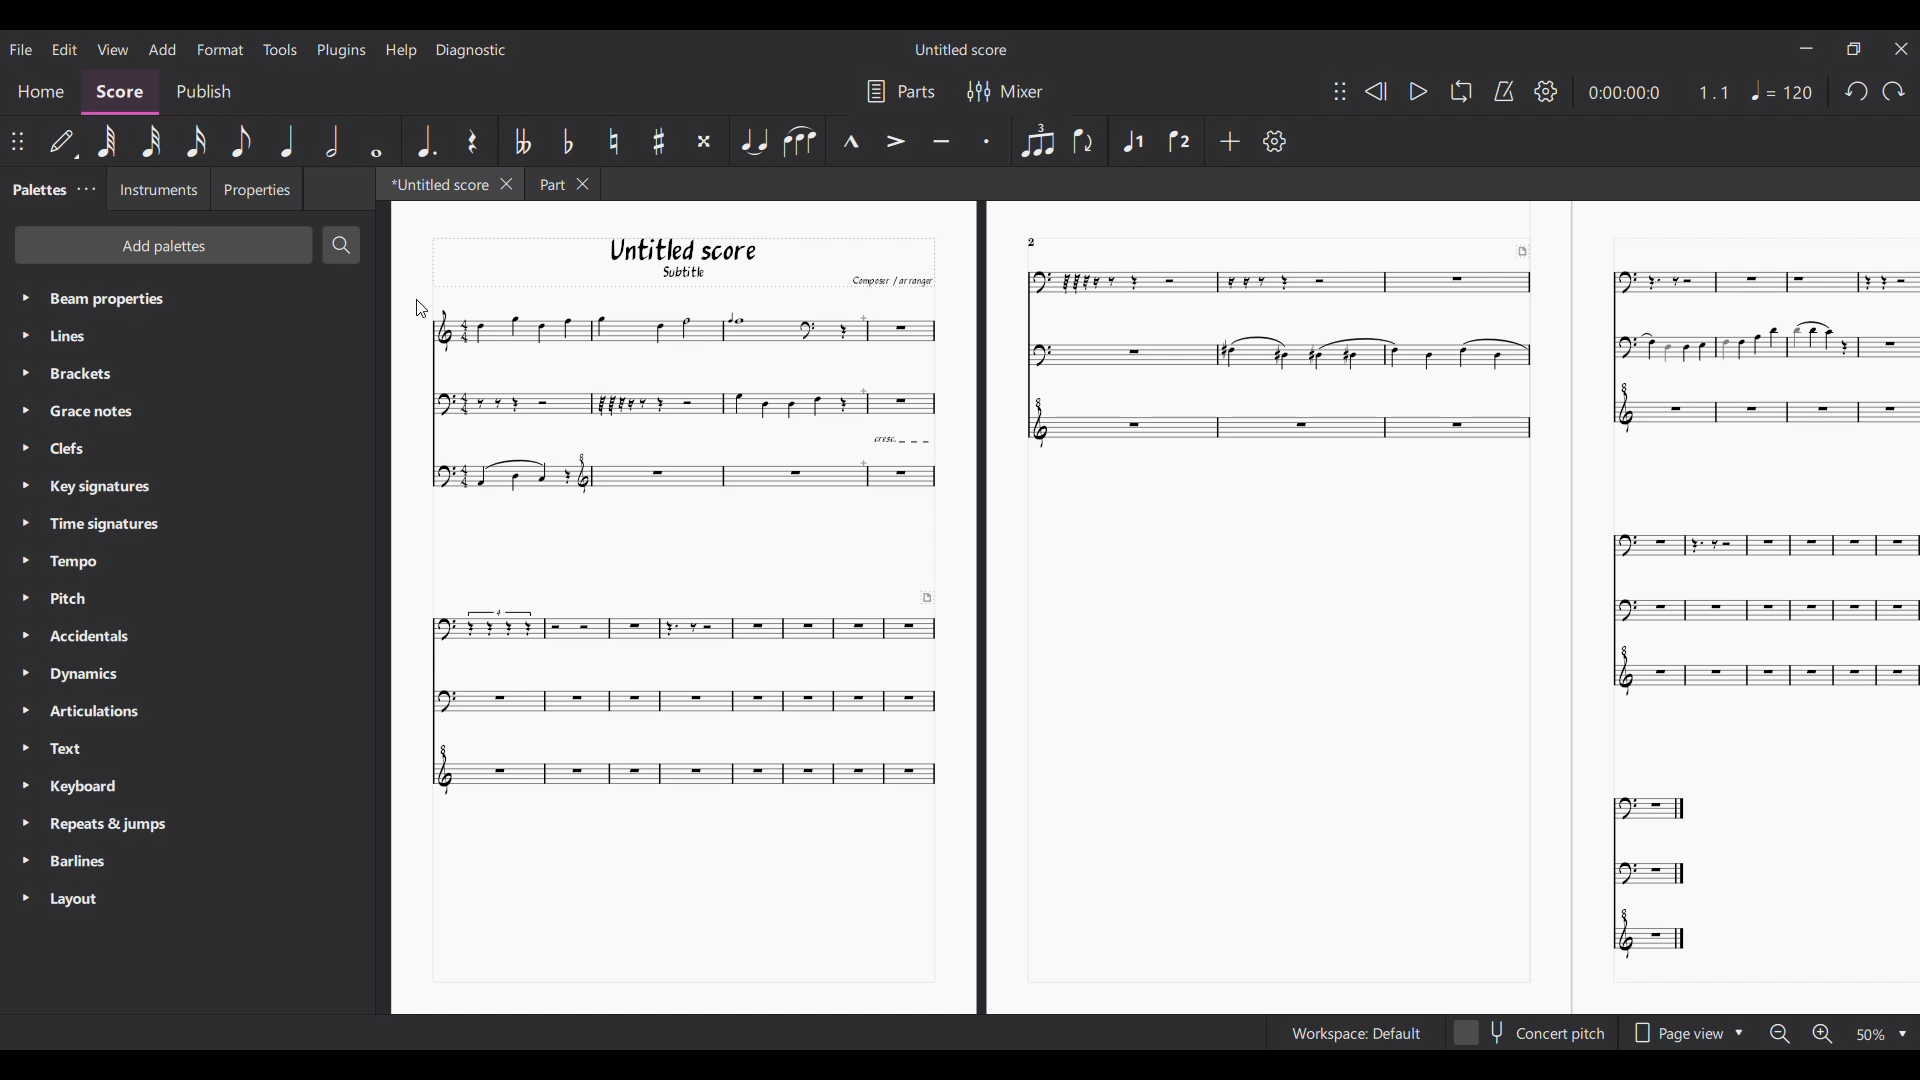  What do you see at coordinates (985, 140) in the screenshot?
I see `Staccato` at bounding box center [985, 140].